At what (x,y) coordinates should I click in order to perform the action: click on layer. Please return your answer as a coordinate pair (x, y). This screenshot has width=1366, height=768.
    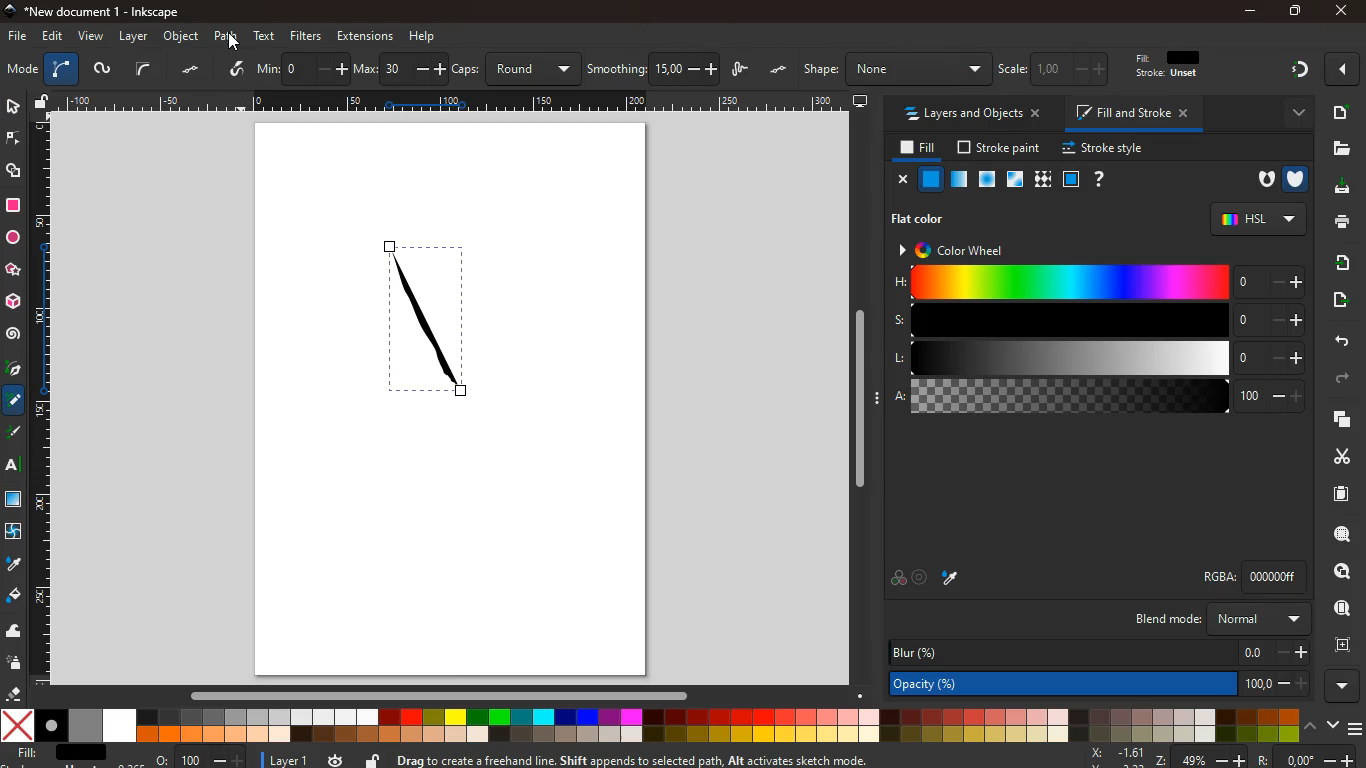
    Looking at the image, I should click on (290, 761).